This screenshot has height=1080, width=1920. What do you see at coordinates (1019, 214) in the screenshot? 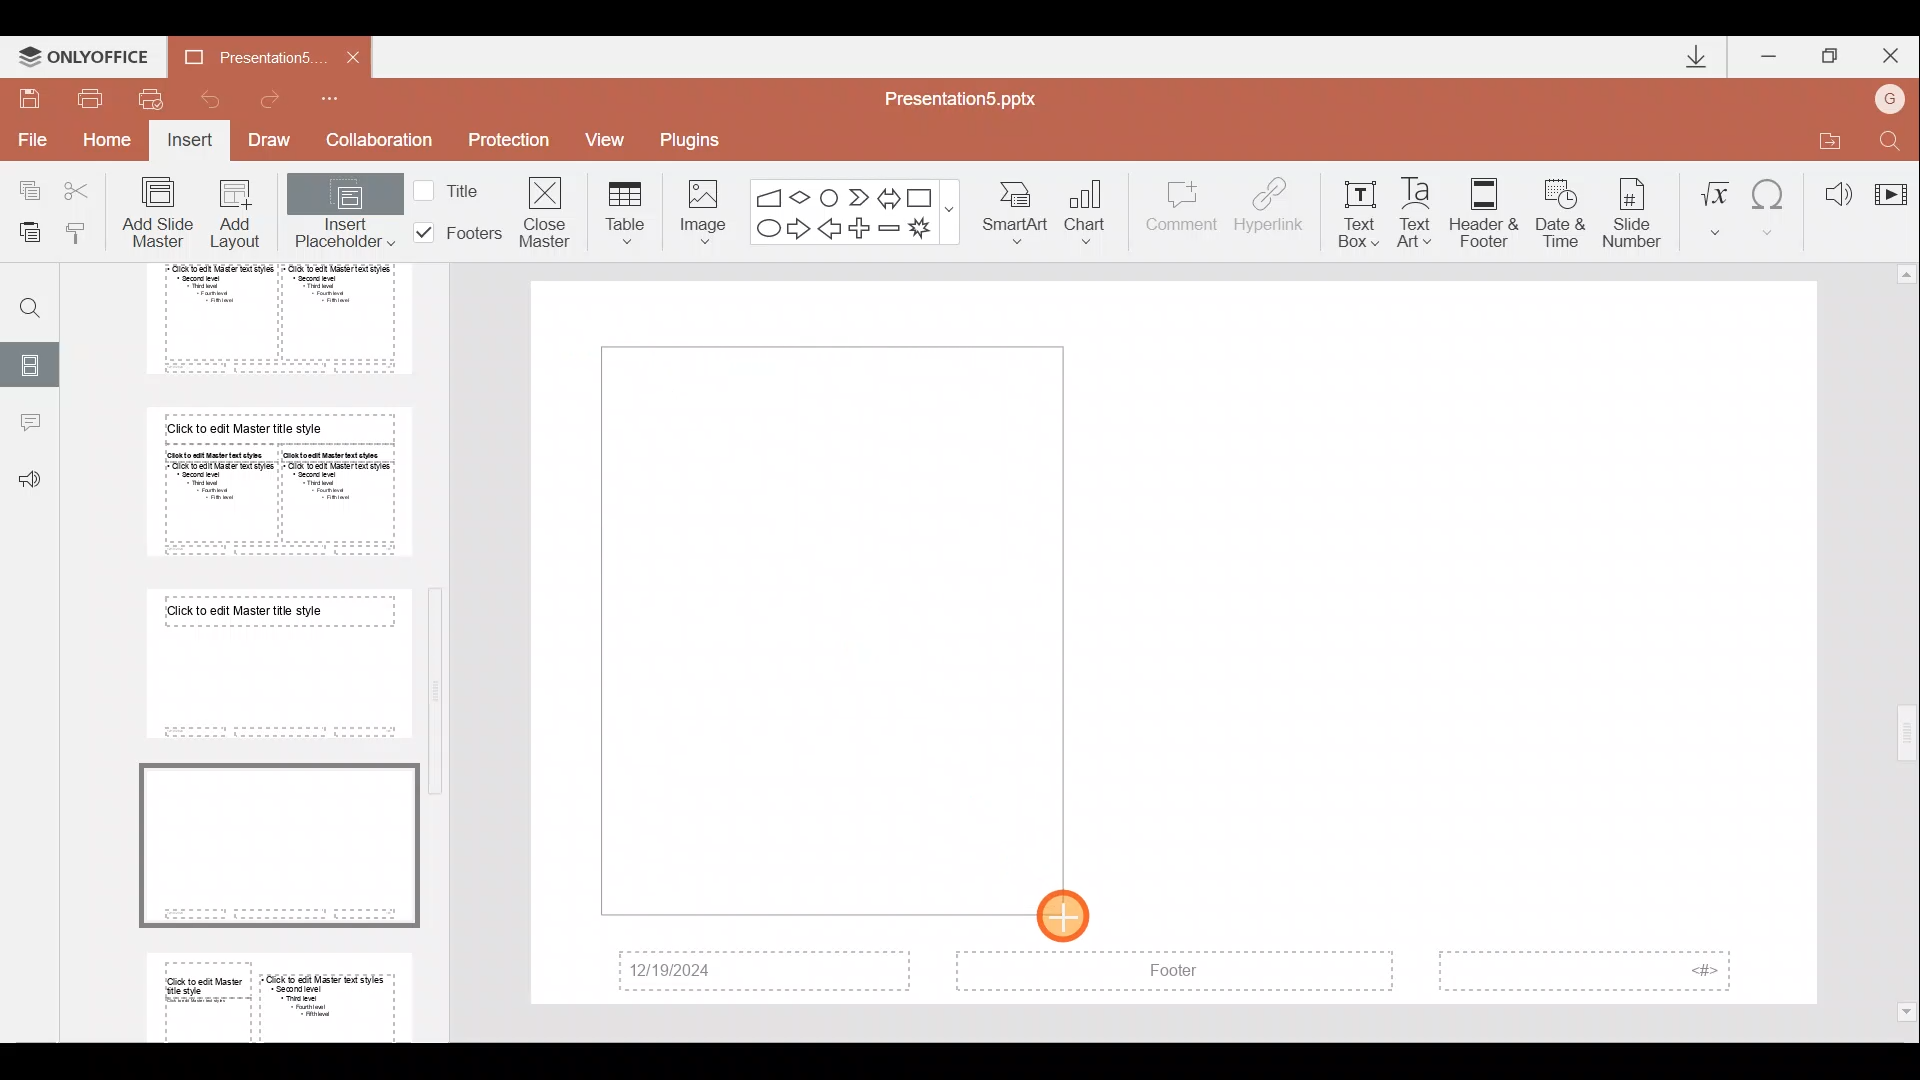
I see `SmartArt` at bounding box center [1019, 214].